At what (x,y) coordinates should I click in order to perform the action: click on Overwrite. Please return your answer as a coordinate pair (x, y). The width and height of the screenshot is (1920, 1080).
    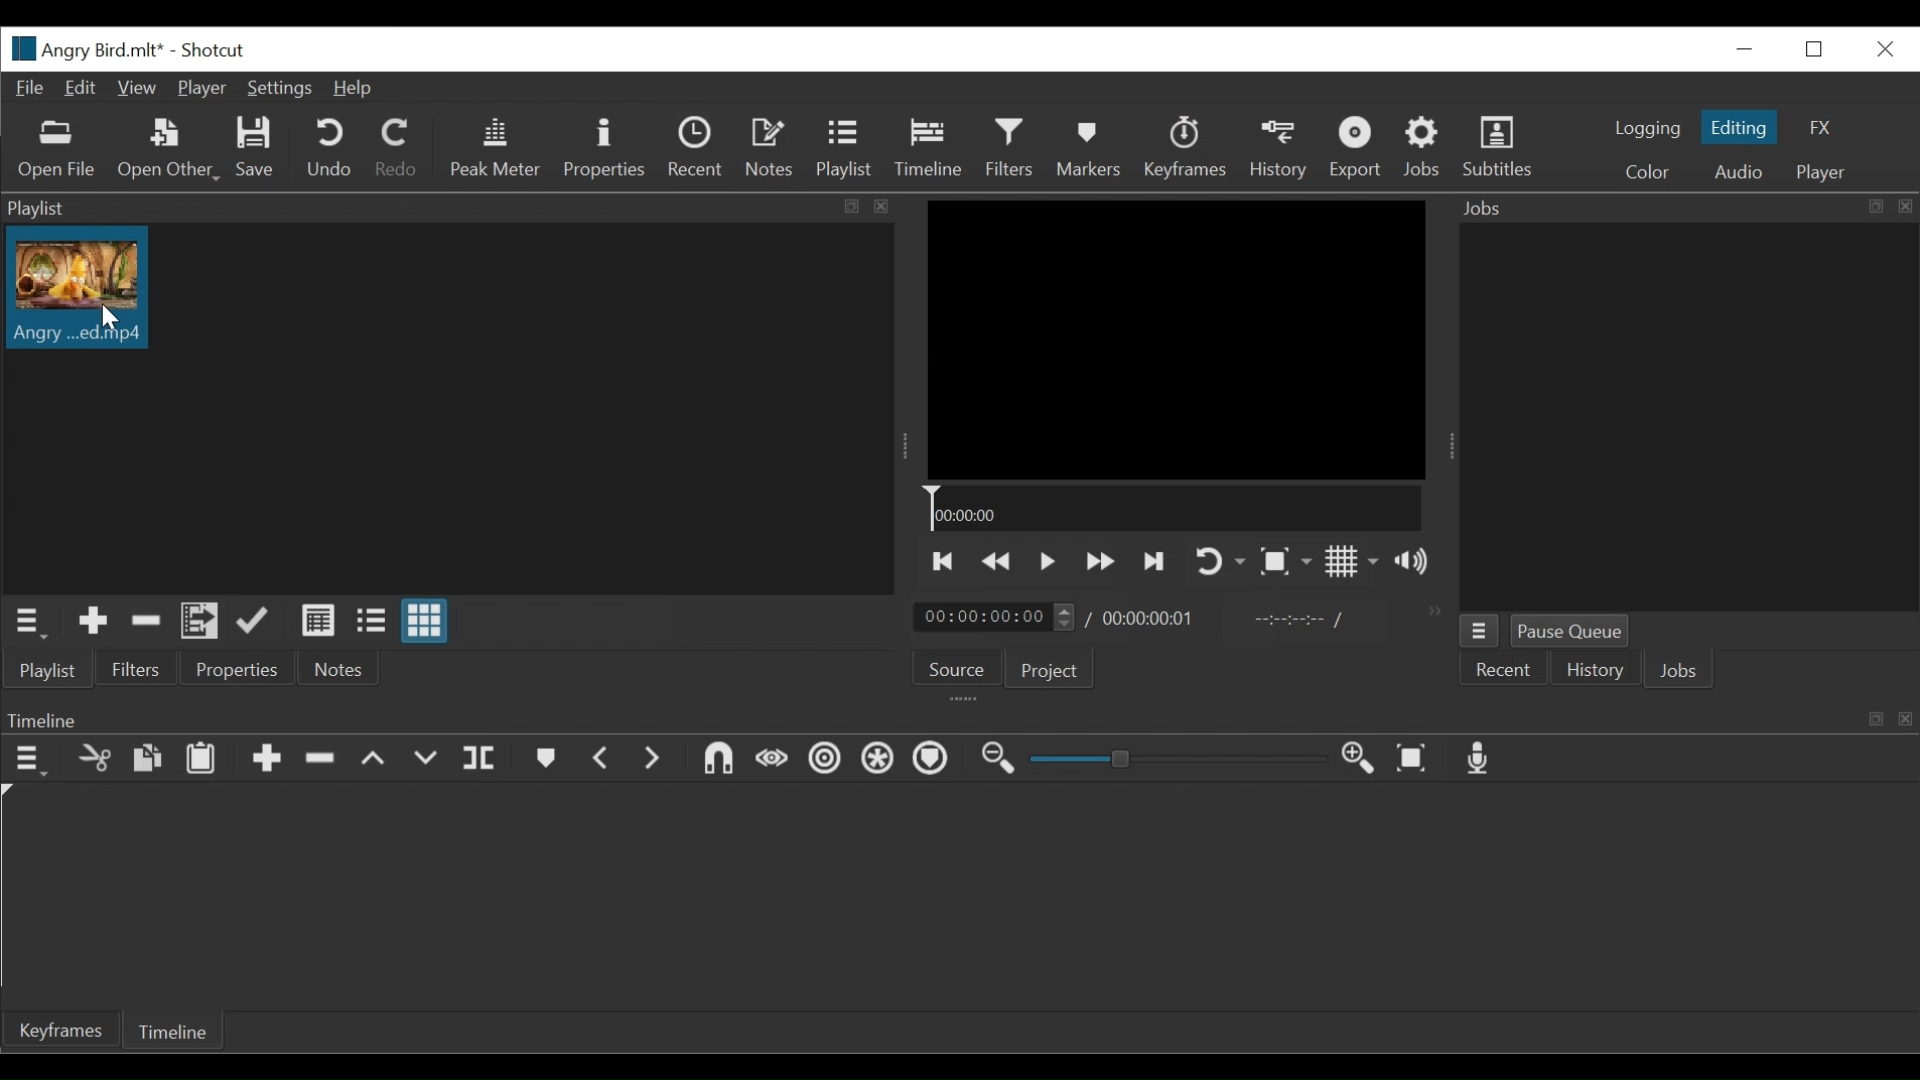
    Looking at the image, I should click on (428, 758).